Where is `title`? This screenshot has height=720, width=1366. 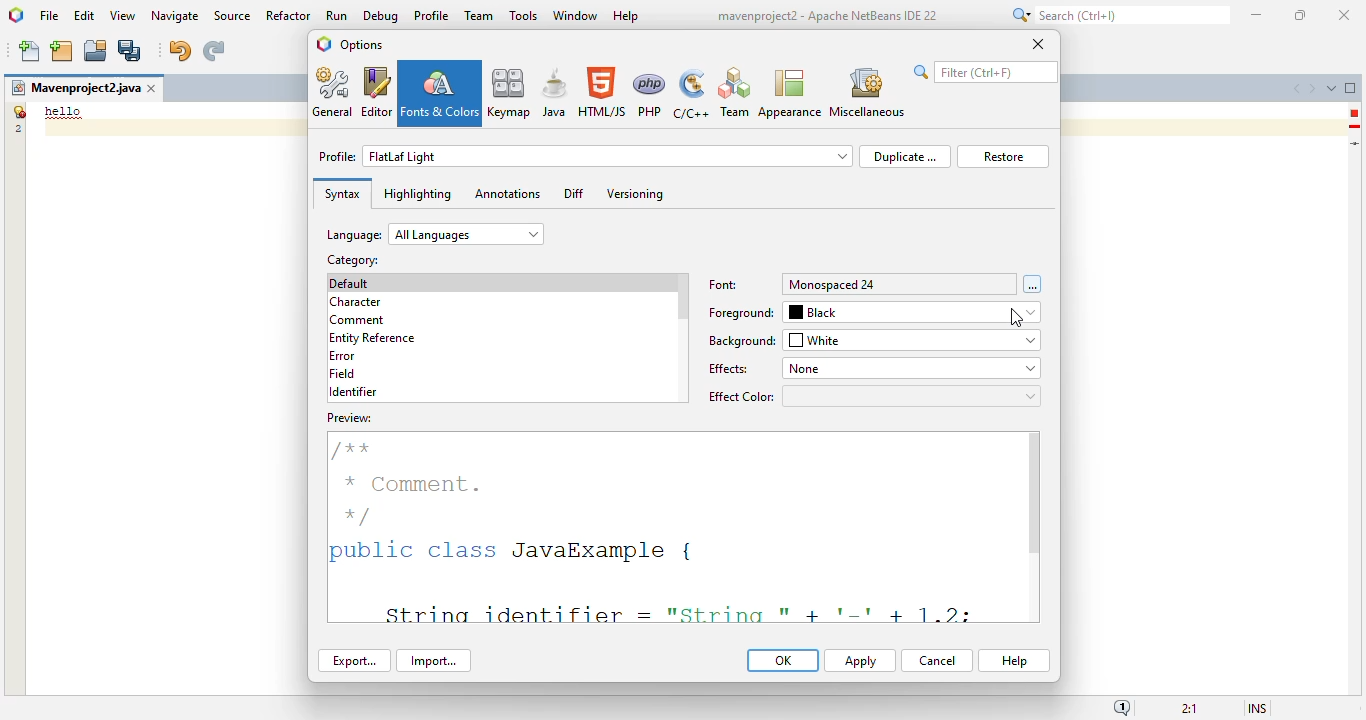 title is located at coordinates (826, 16).